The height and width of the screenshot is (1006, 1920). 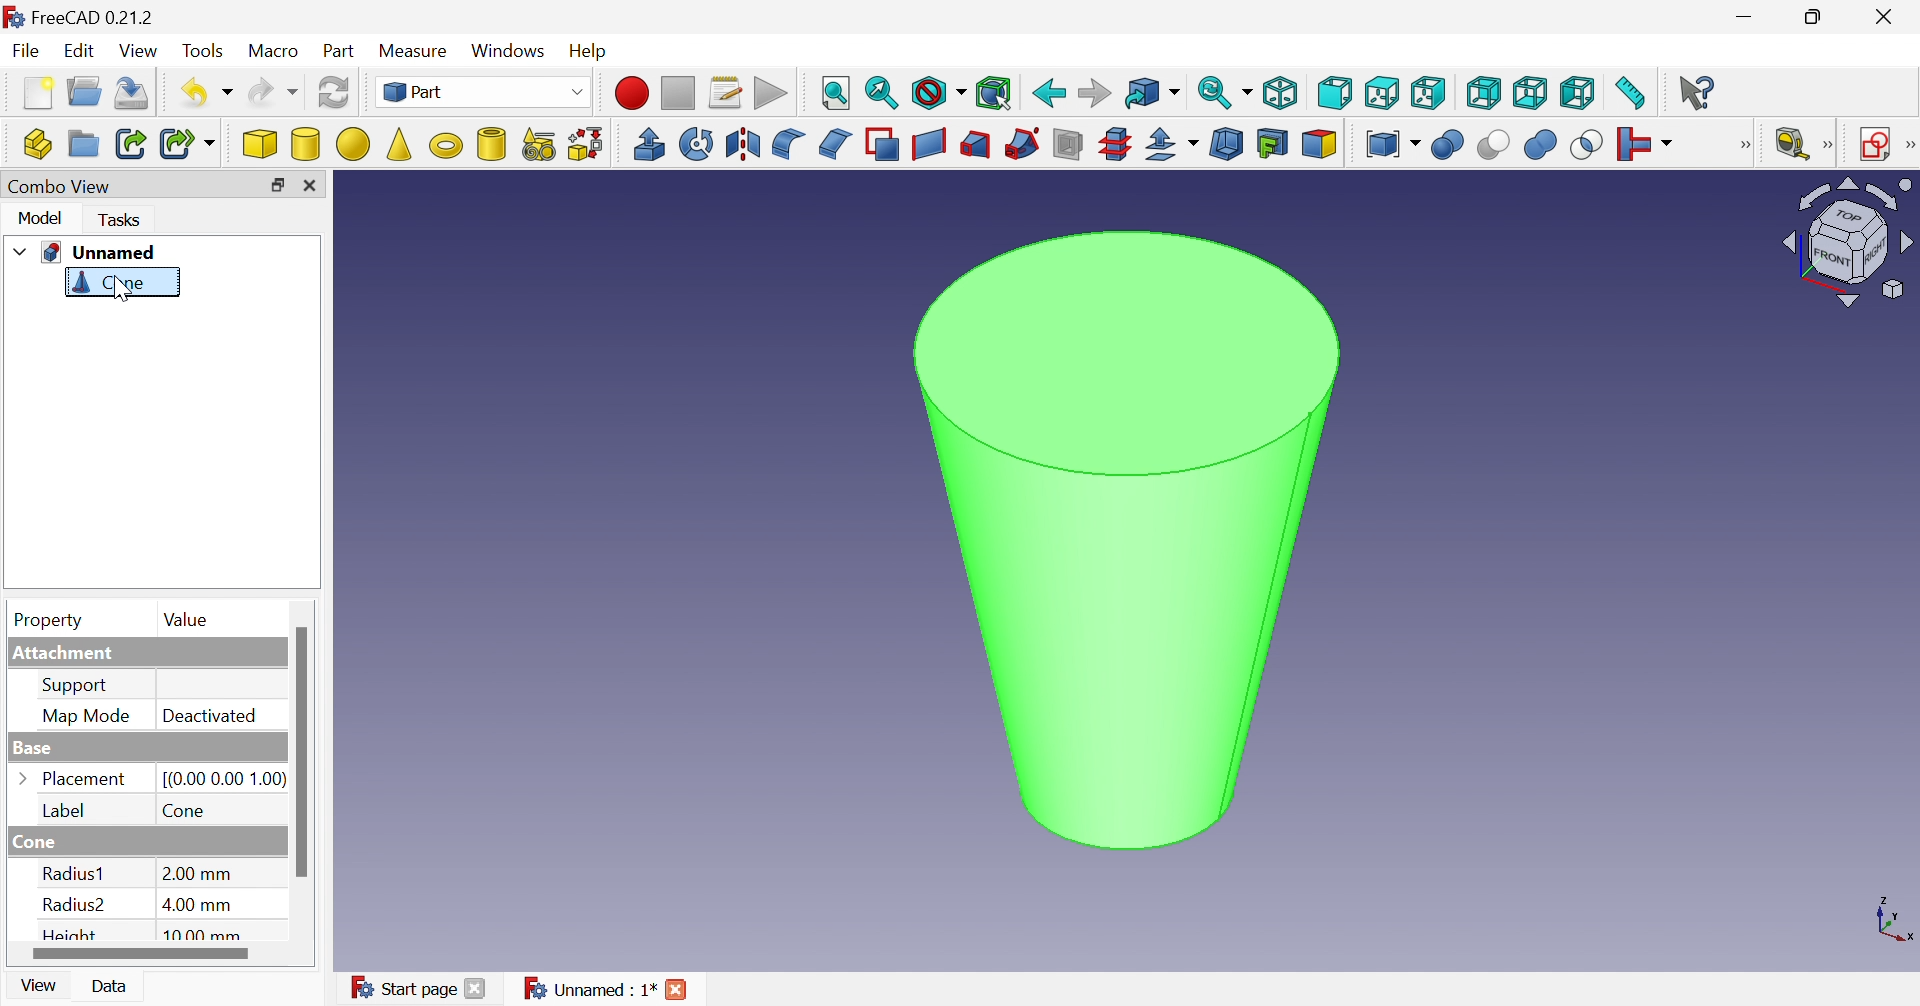 I want to click on View, so click(x=143, y=50).